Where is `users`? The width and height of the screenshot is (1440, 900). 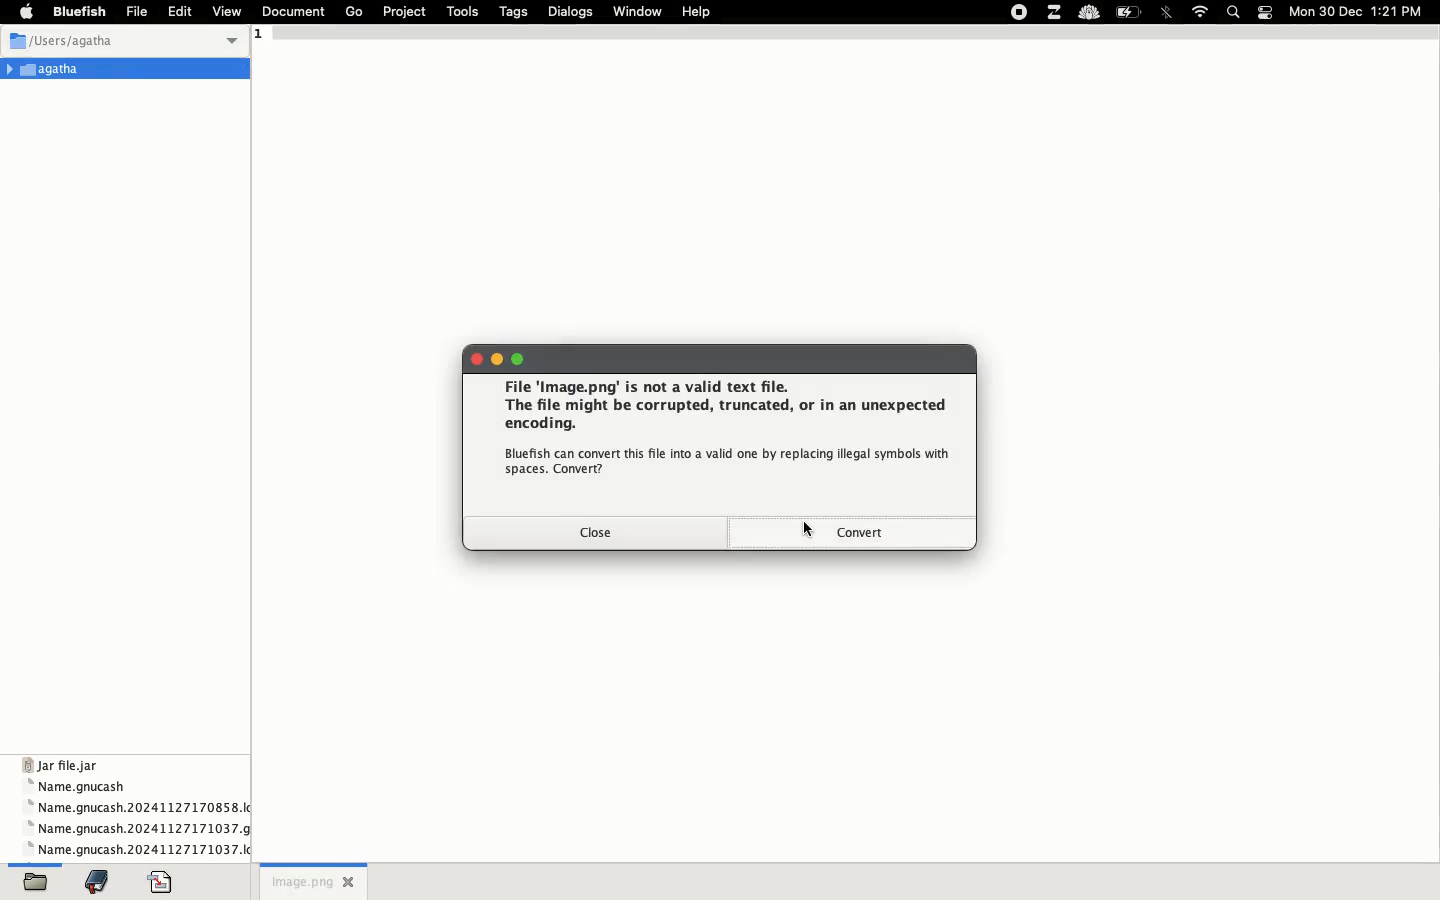 users is located at coordinates (125, 41).